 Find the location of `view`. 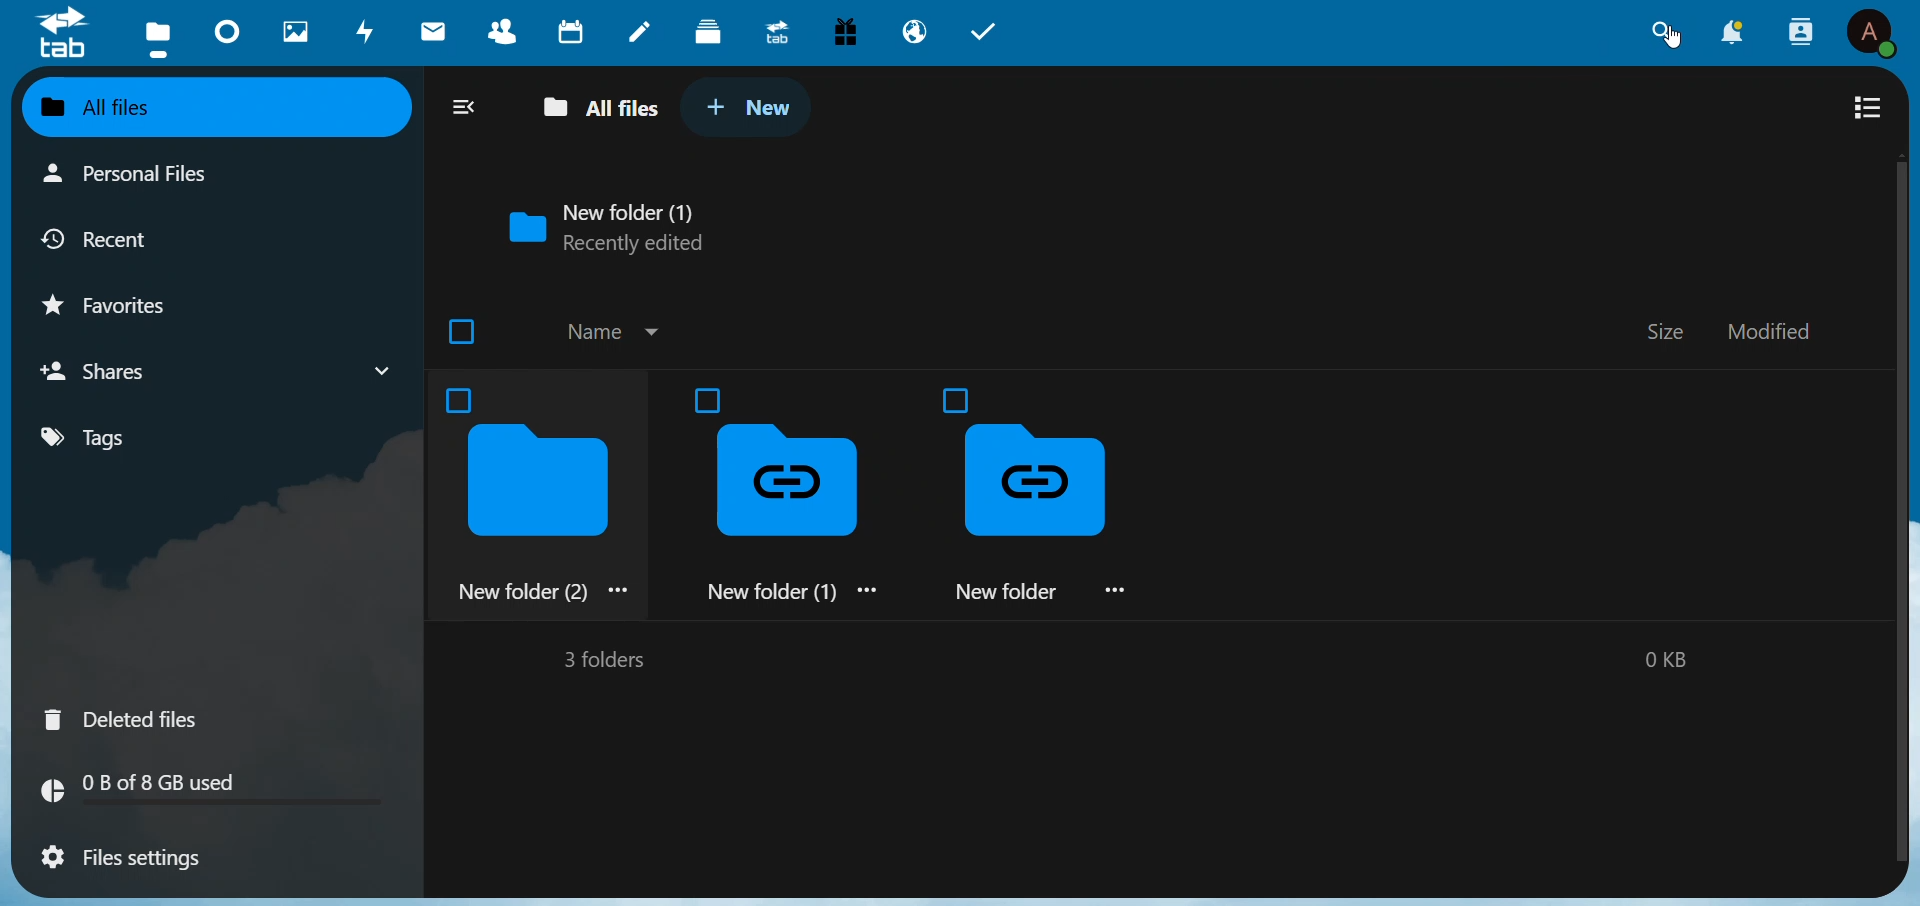

view is located at coordinates (1867, 107).